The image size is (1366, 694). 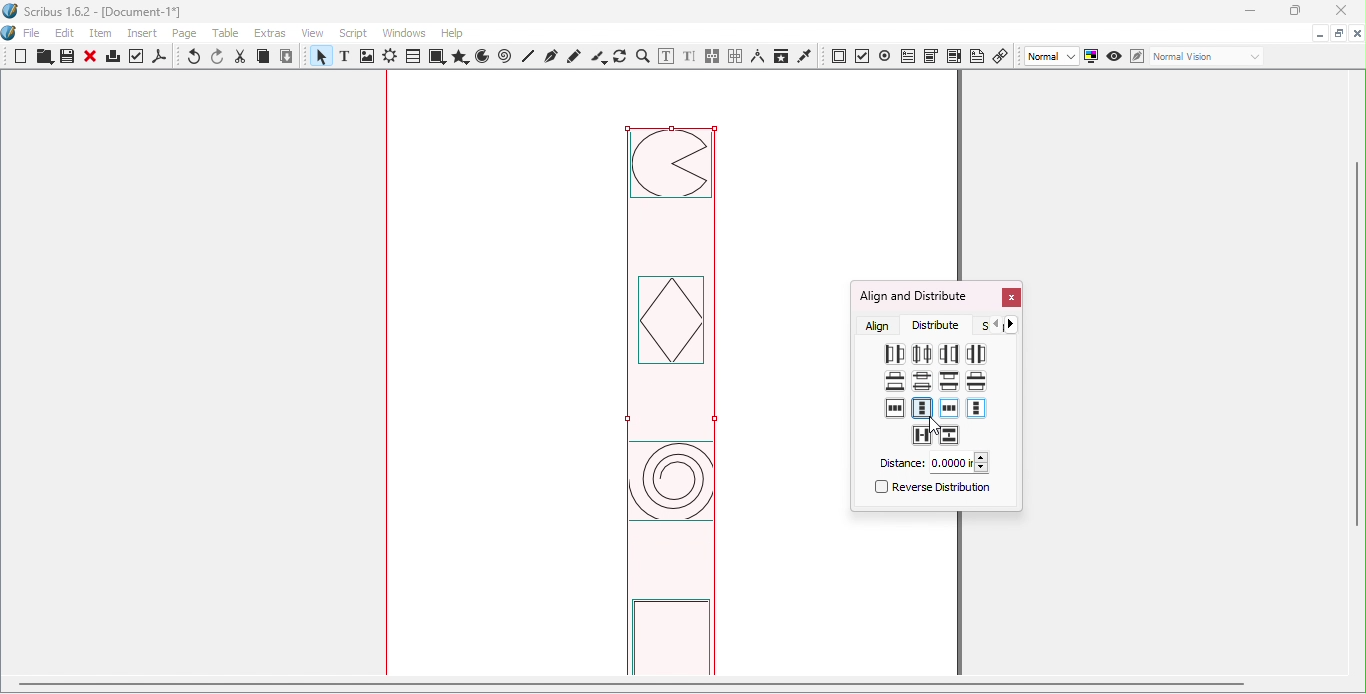 What do you see at coordinates (137, 59) in the screenshot?
I see `Preflight verifier` at bounding box center [137, 59].